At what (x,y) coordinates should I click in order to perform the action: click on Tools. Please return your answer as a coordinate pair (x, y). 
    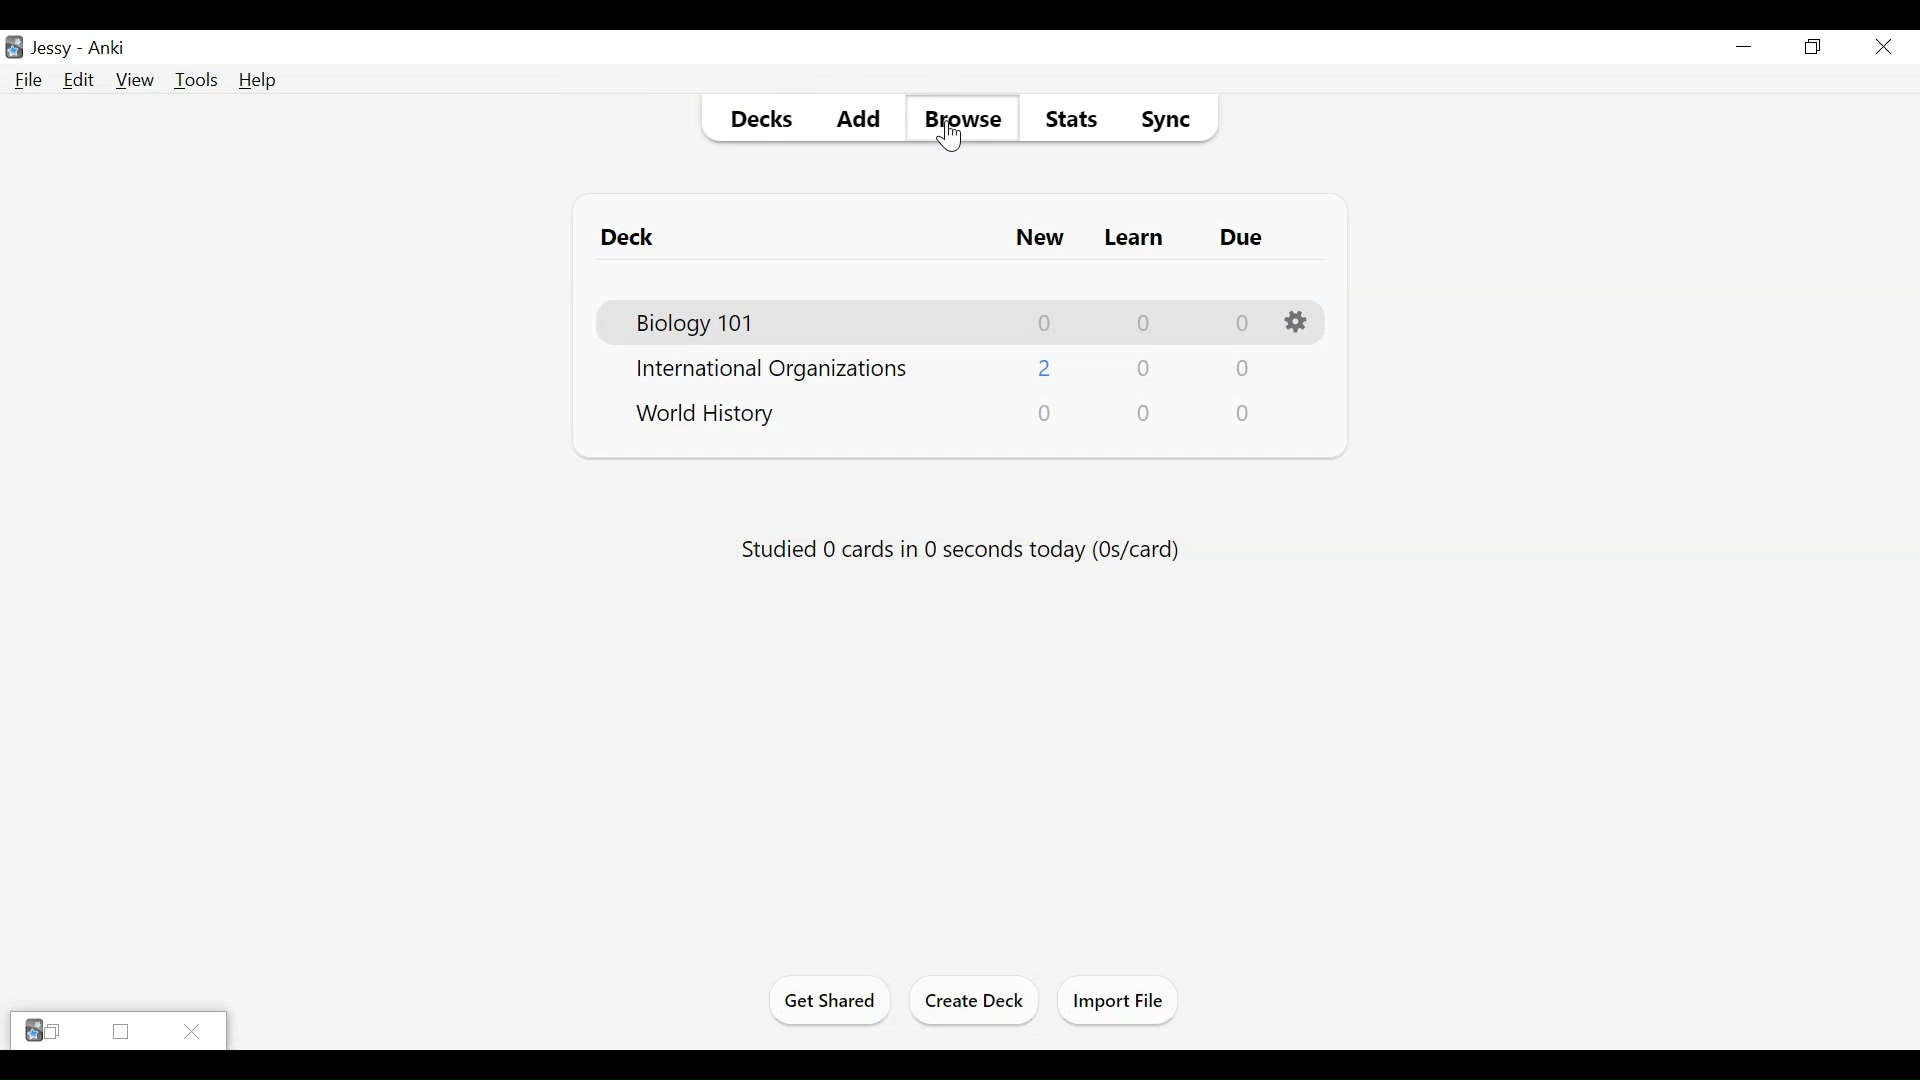
    Looking at the image, I should click on (197, 81).